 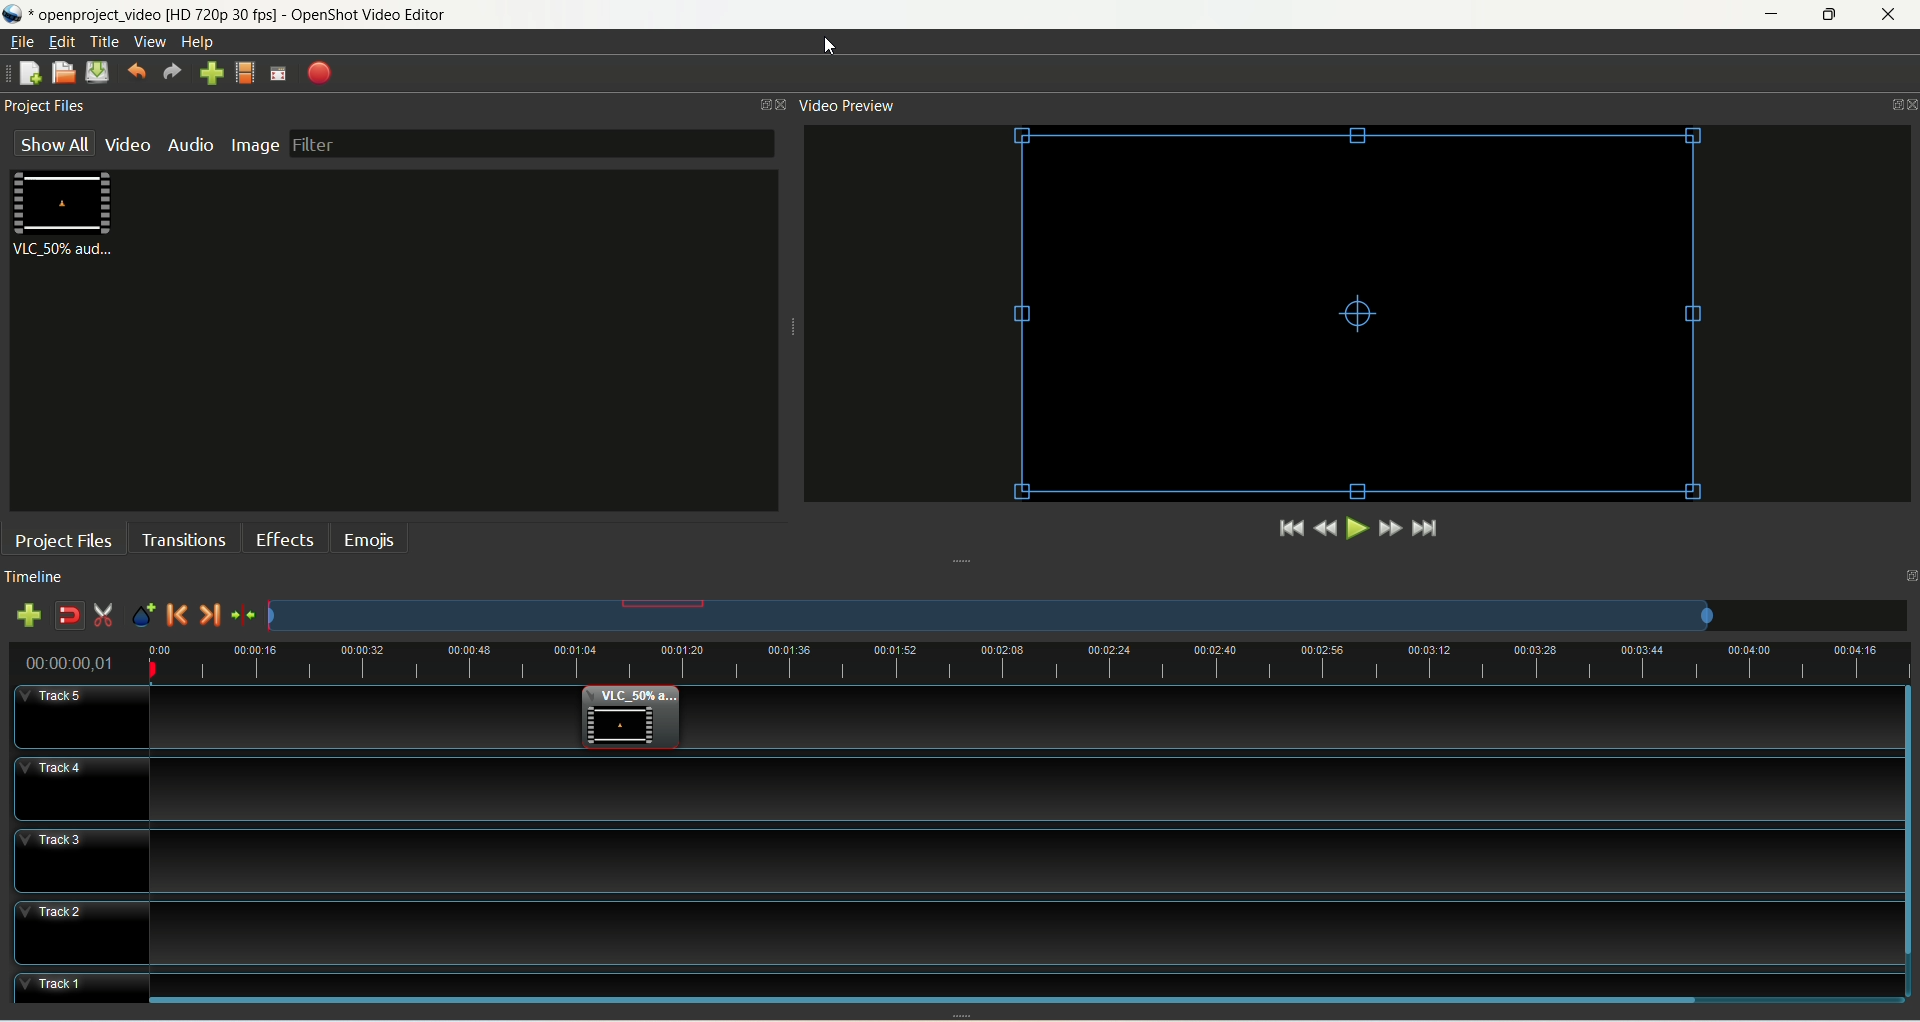 What do you see at coordinates (1888, 15) in the screenshot?
I see `close` at bounding box center [1888, 15].